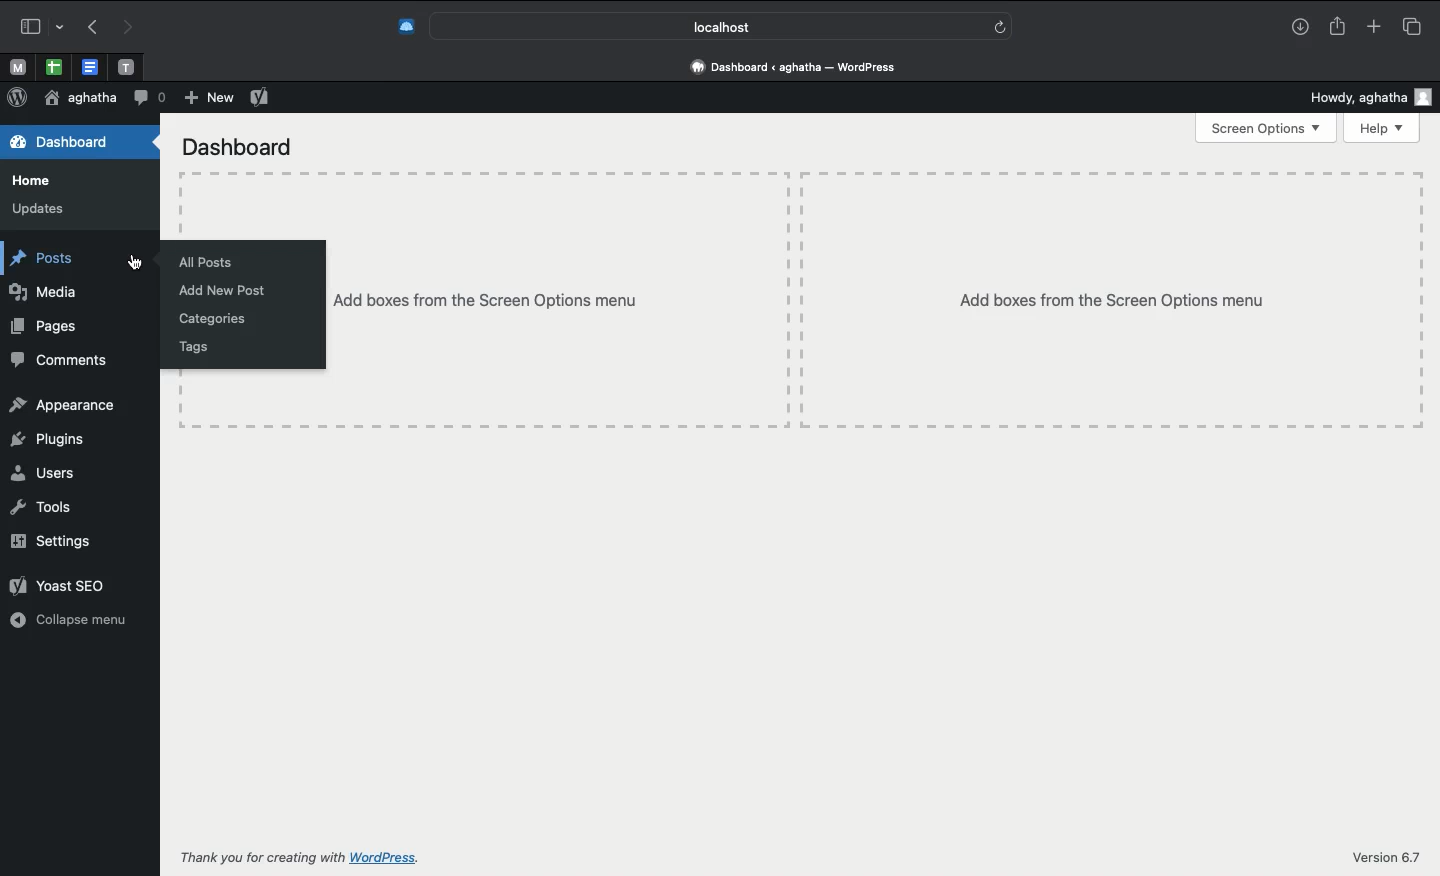 The image size is (1440, 876). Describe the element at coordinates (189, 347) in the screenshot. I see `Tags` at that location.